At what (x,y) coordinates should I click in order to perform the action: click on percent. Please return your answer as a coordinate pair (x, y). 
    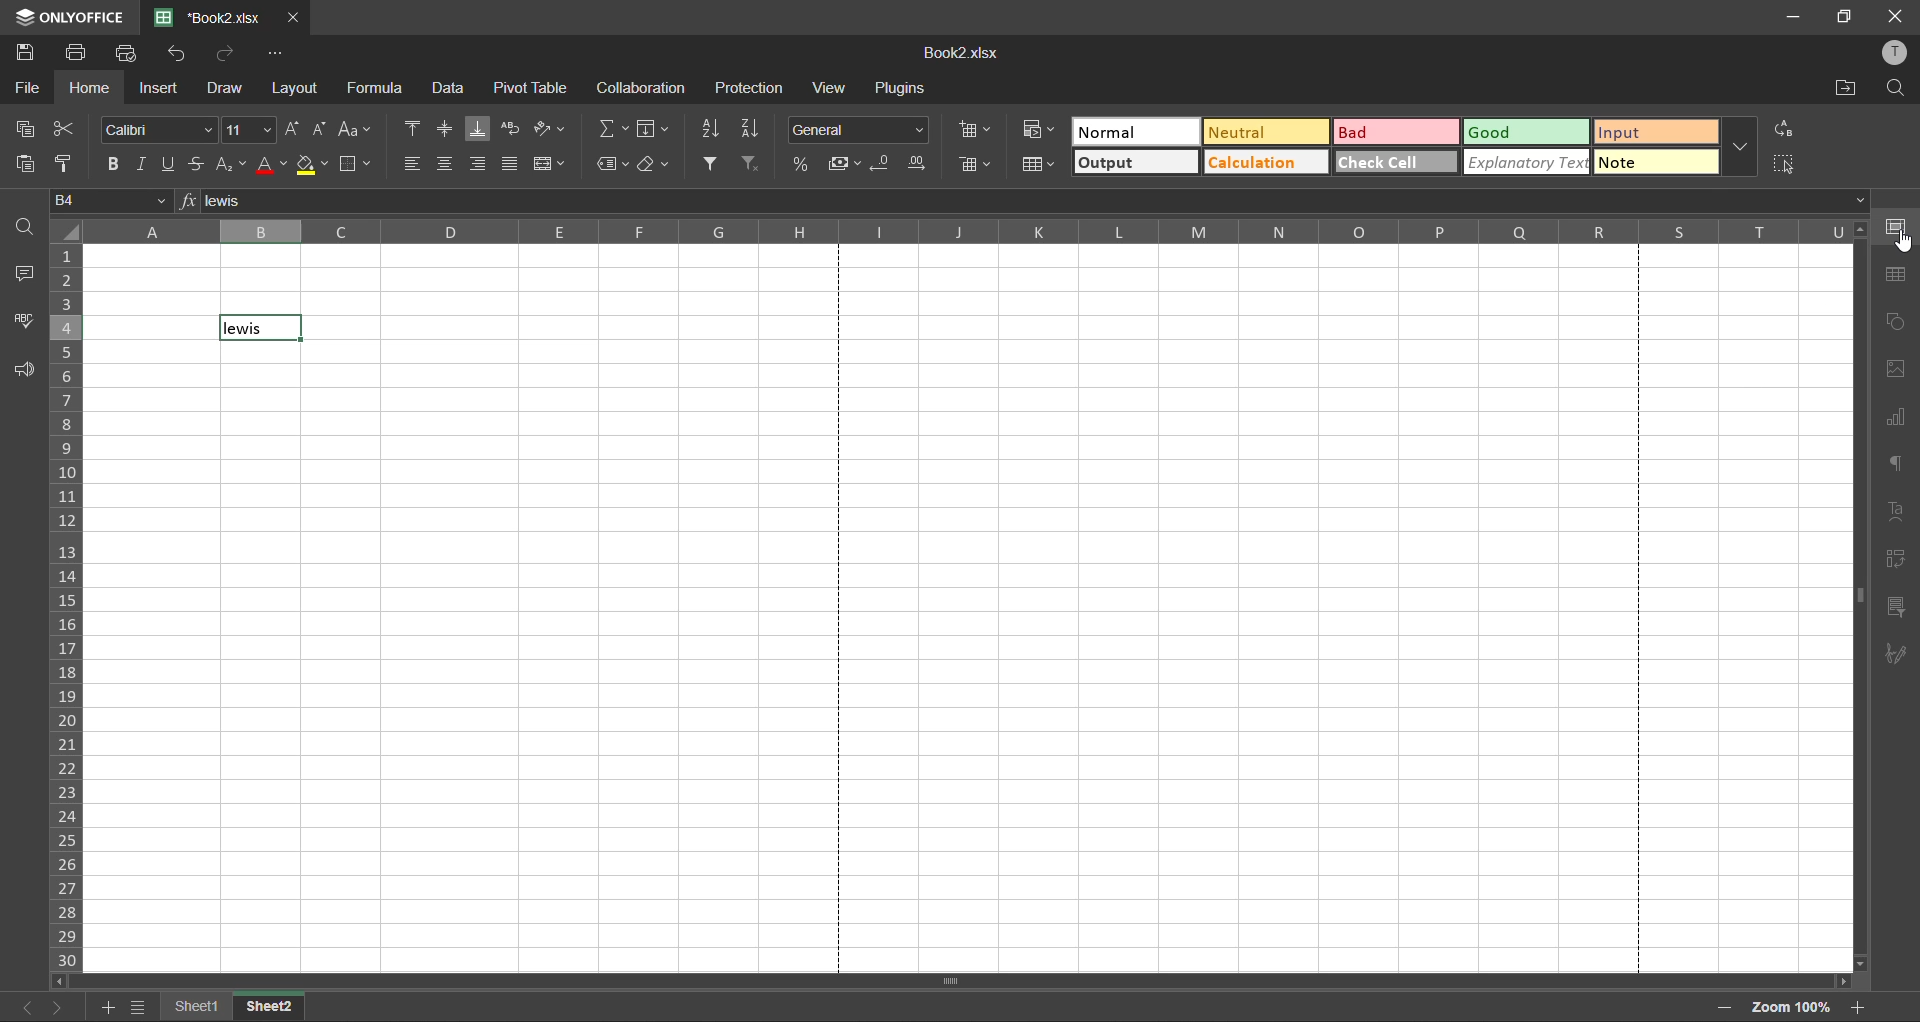
    Looking at the image, I should click on (803, 164).